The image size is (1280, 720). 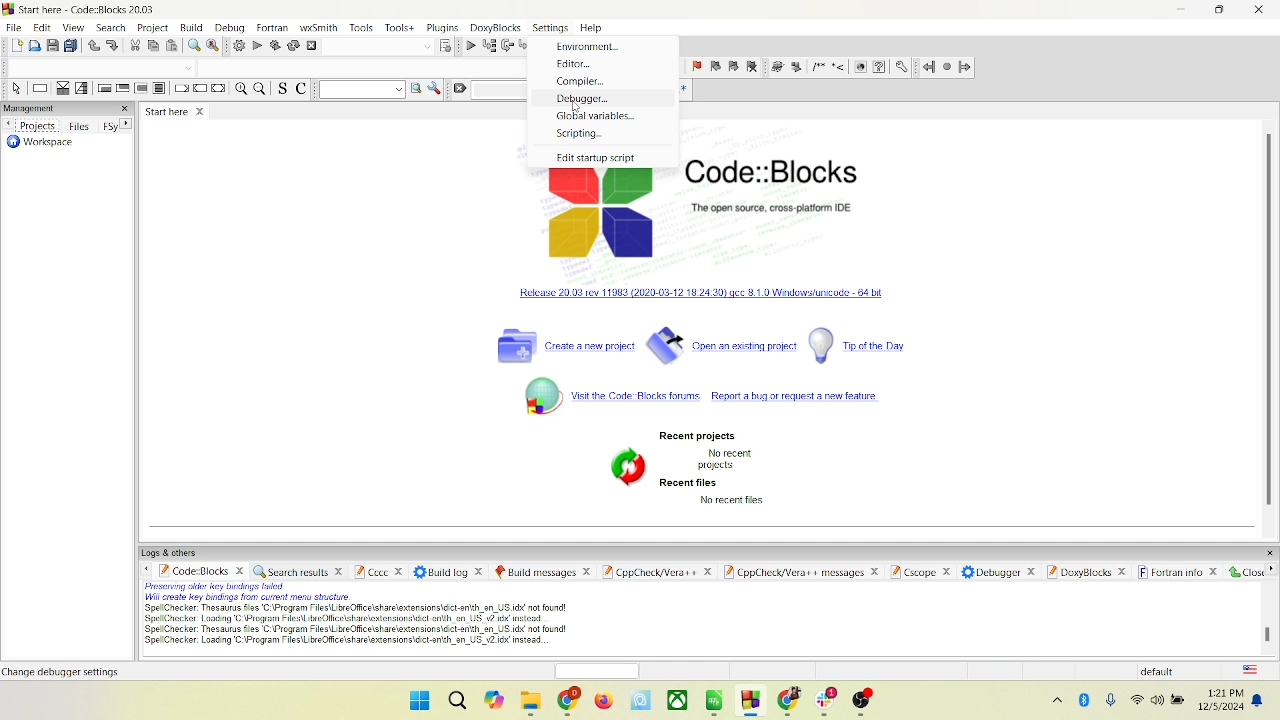 I want to click on paste, so click(x=171, y=45).